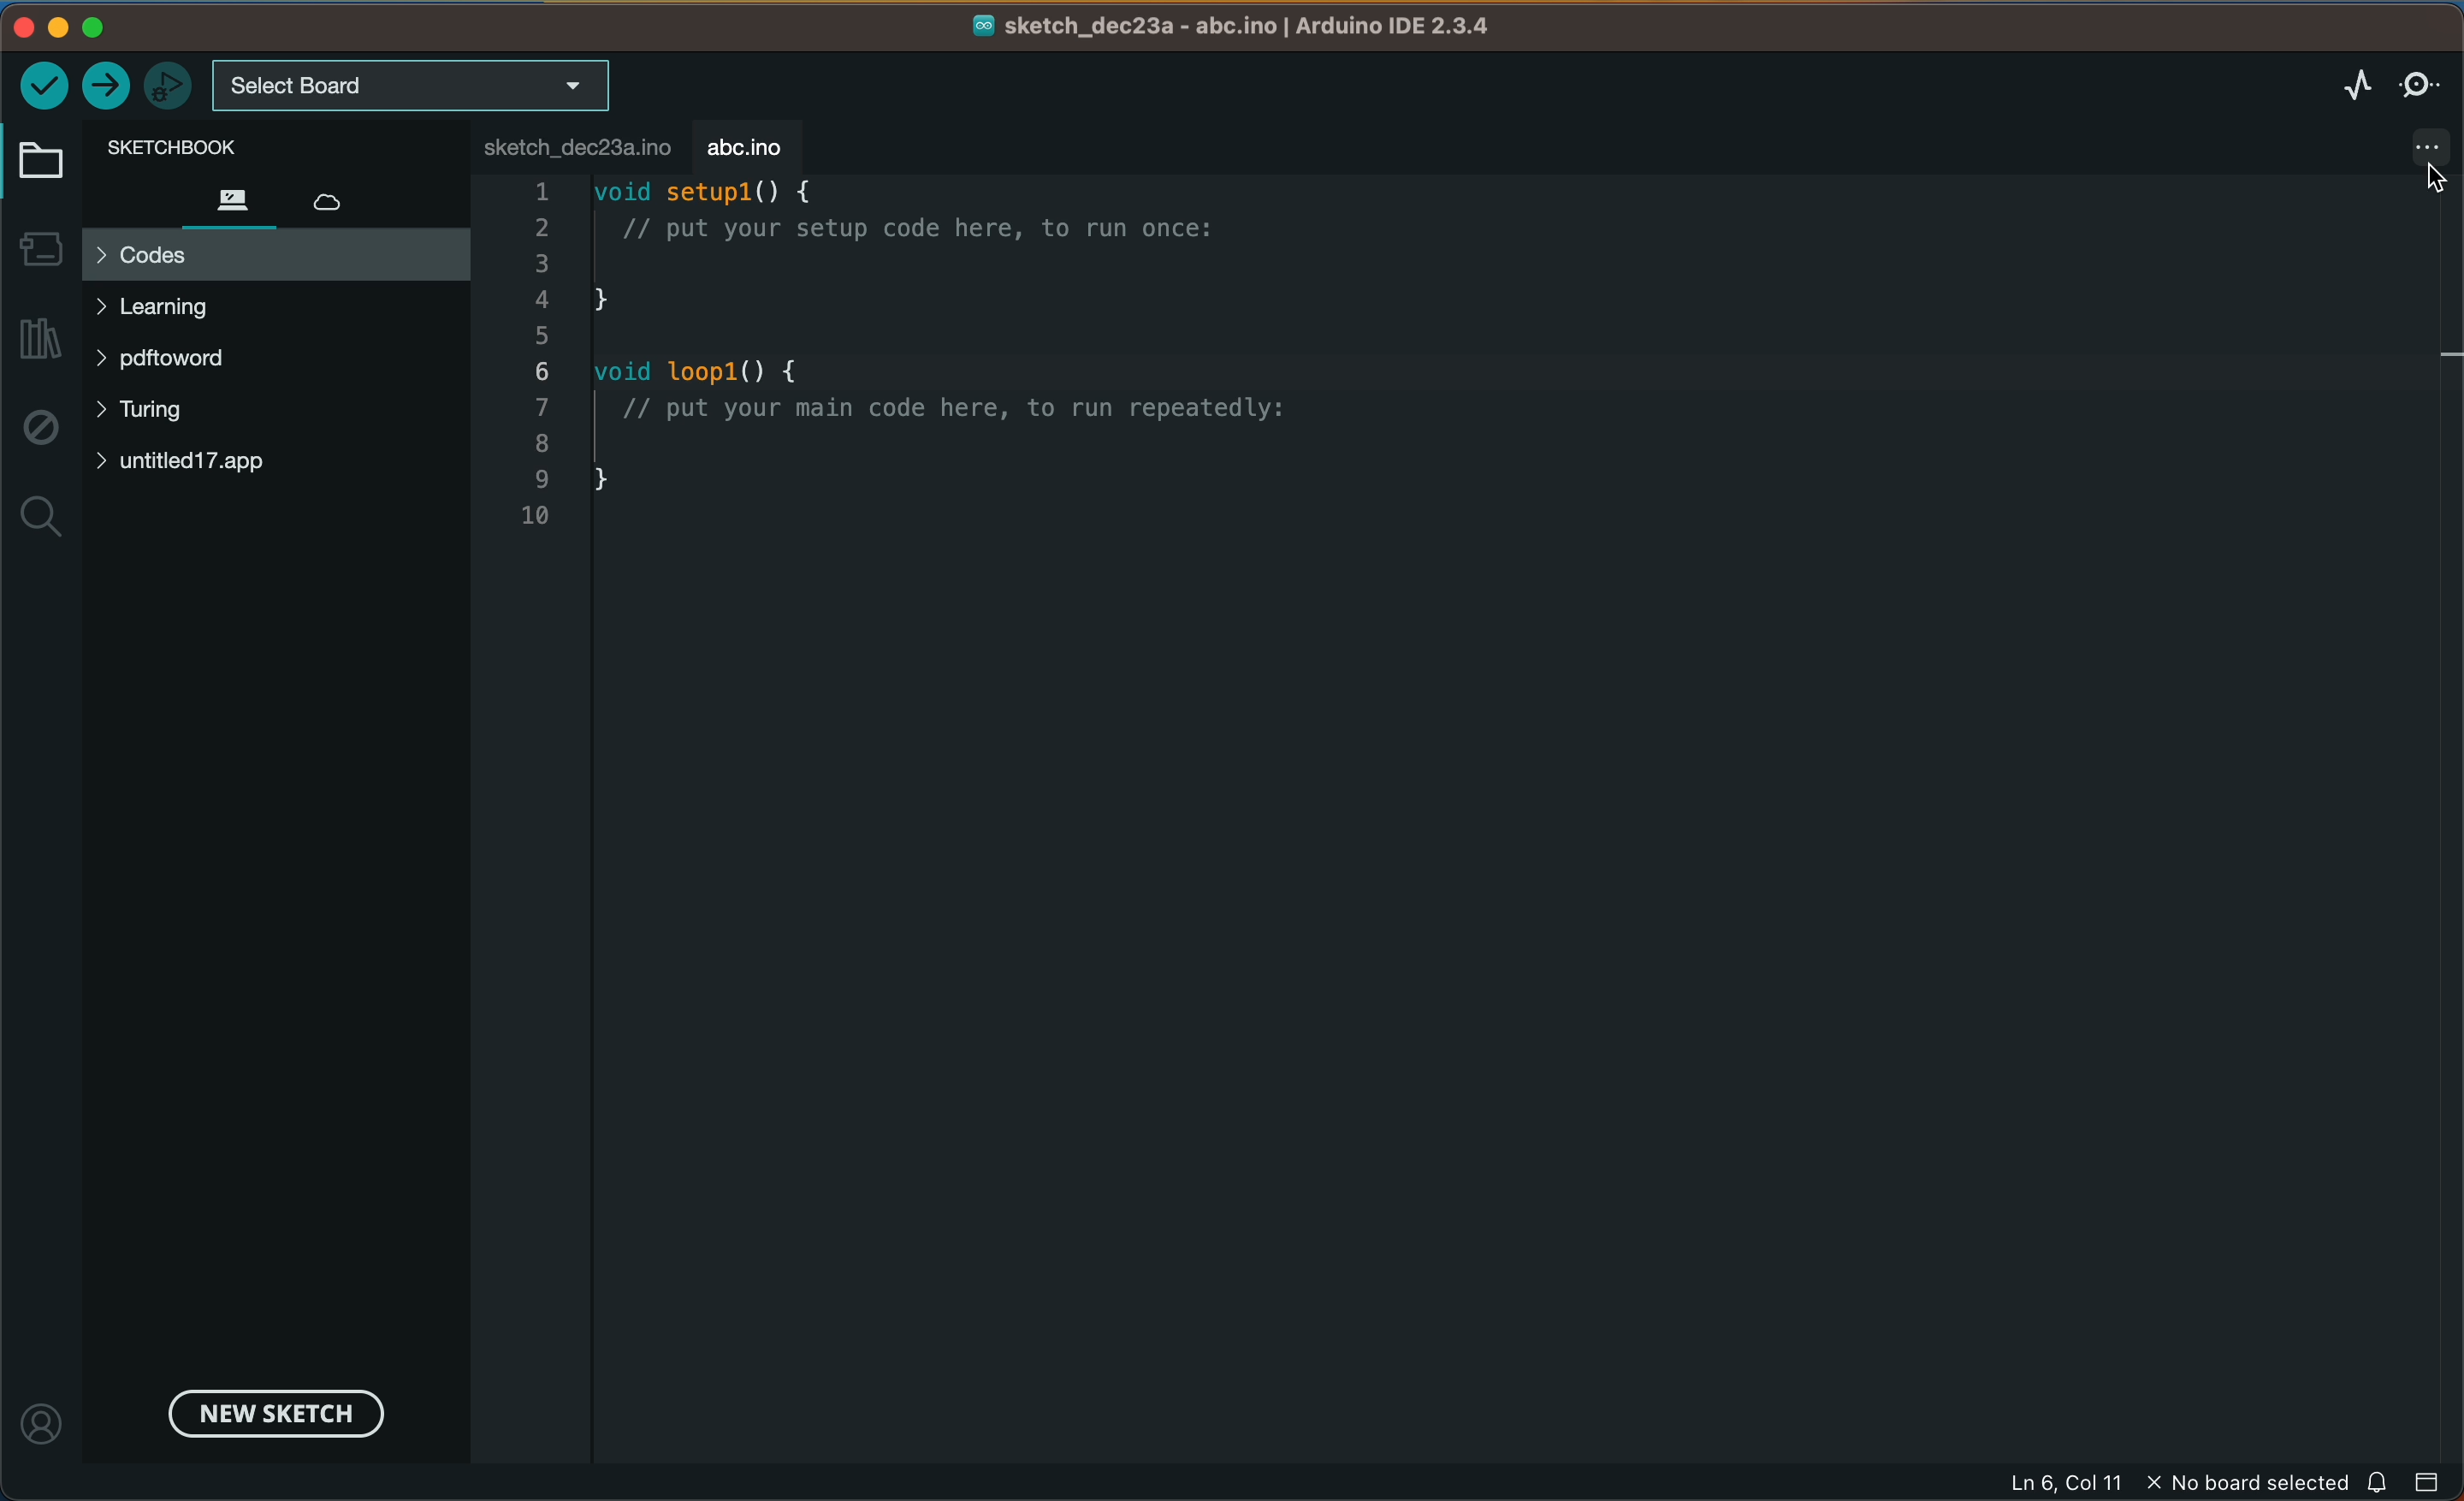  What do you see at coordinates (410, 85) in the screenshot?
I see `board selecter` at bounding box center [410, 85].